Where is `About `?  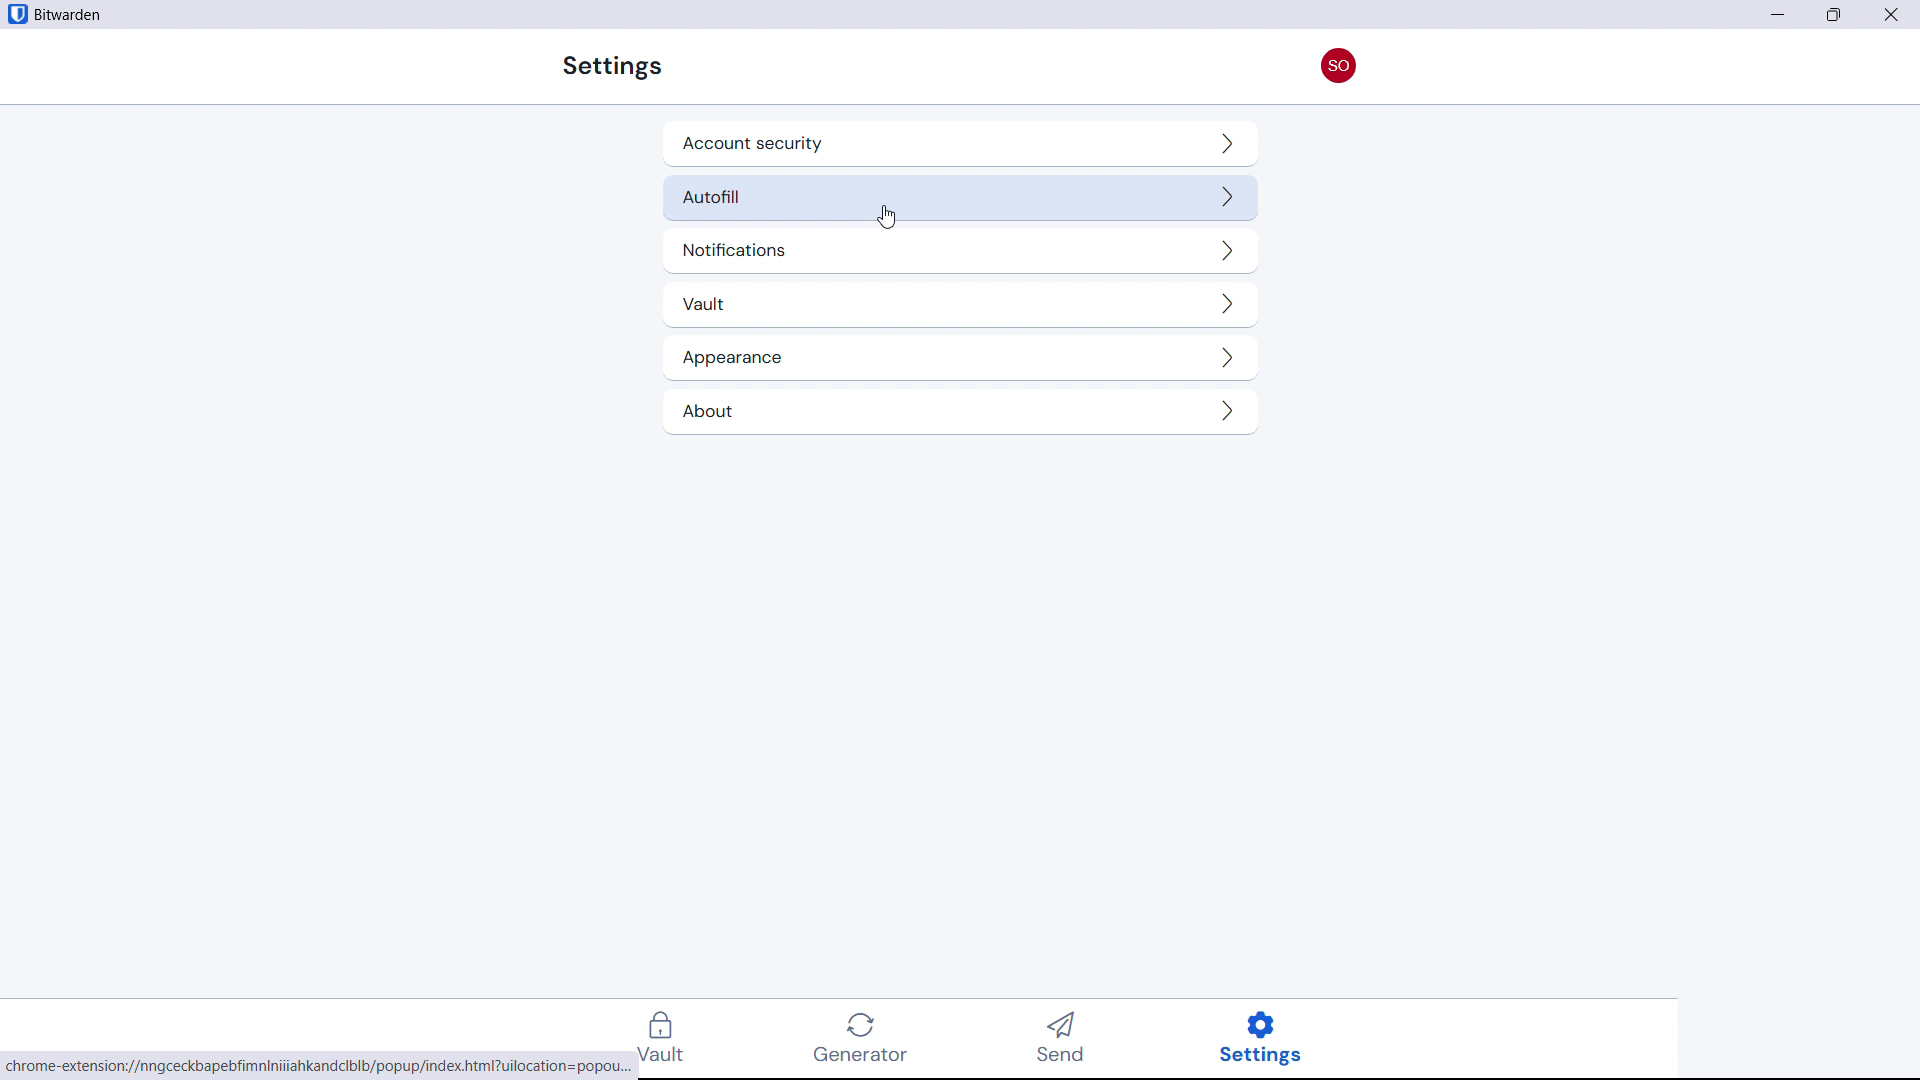
About  is located at coordinates (956, 411).